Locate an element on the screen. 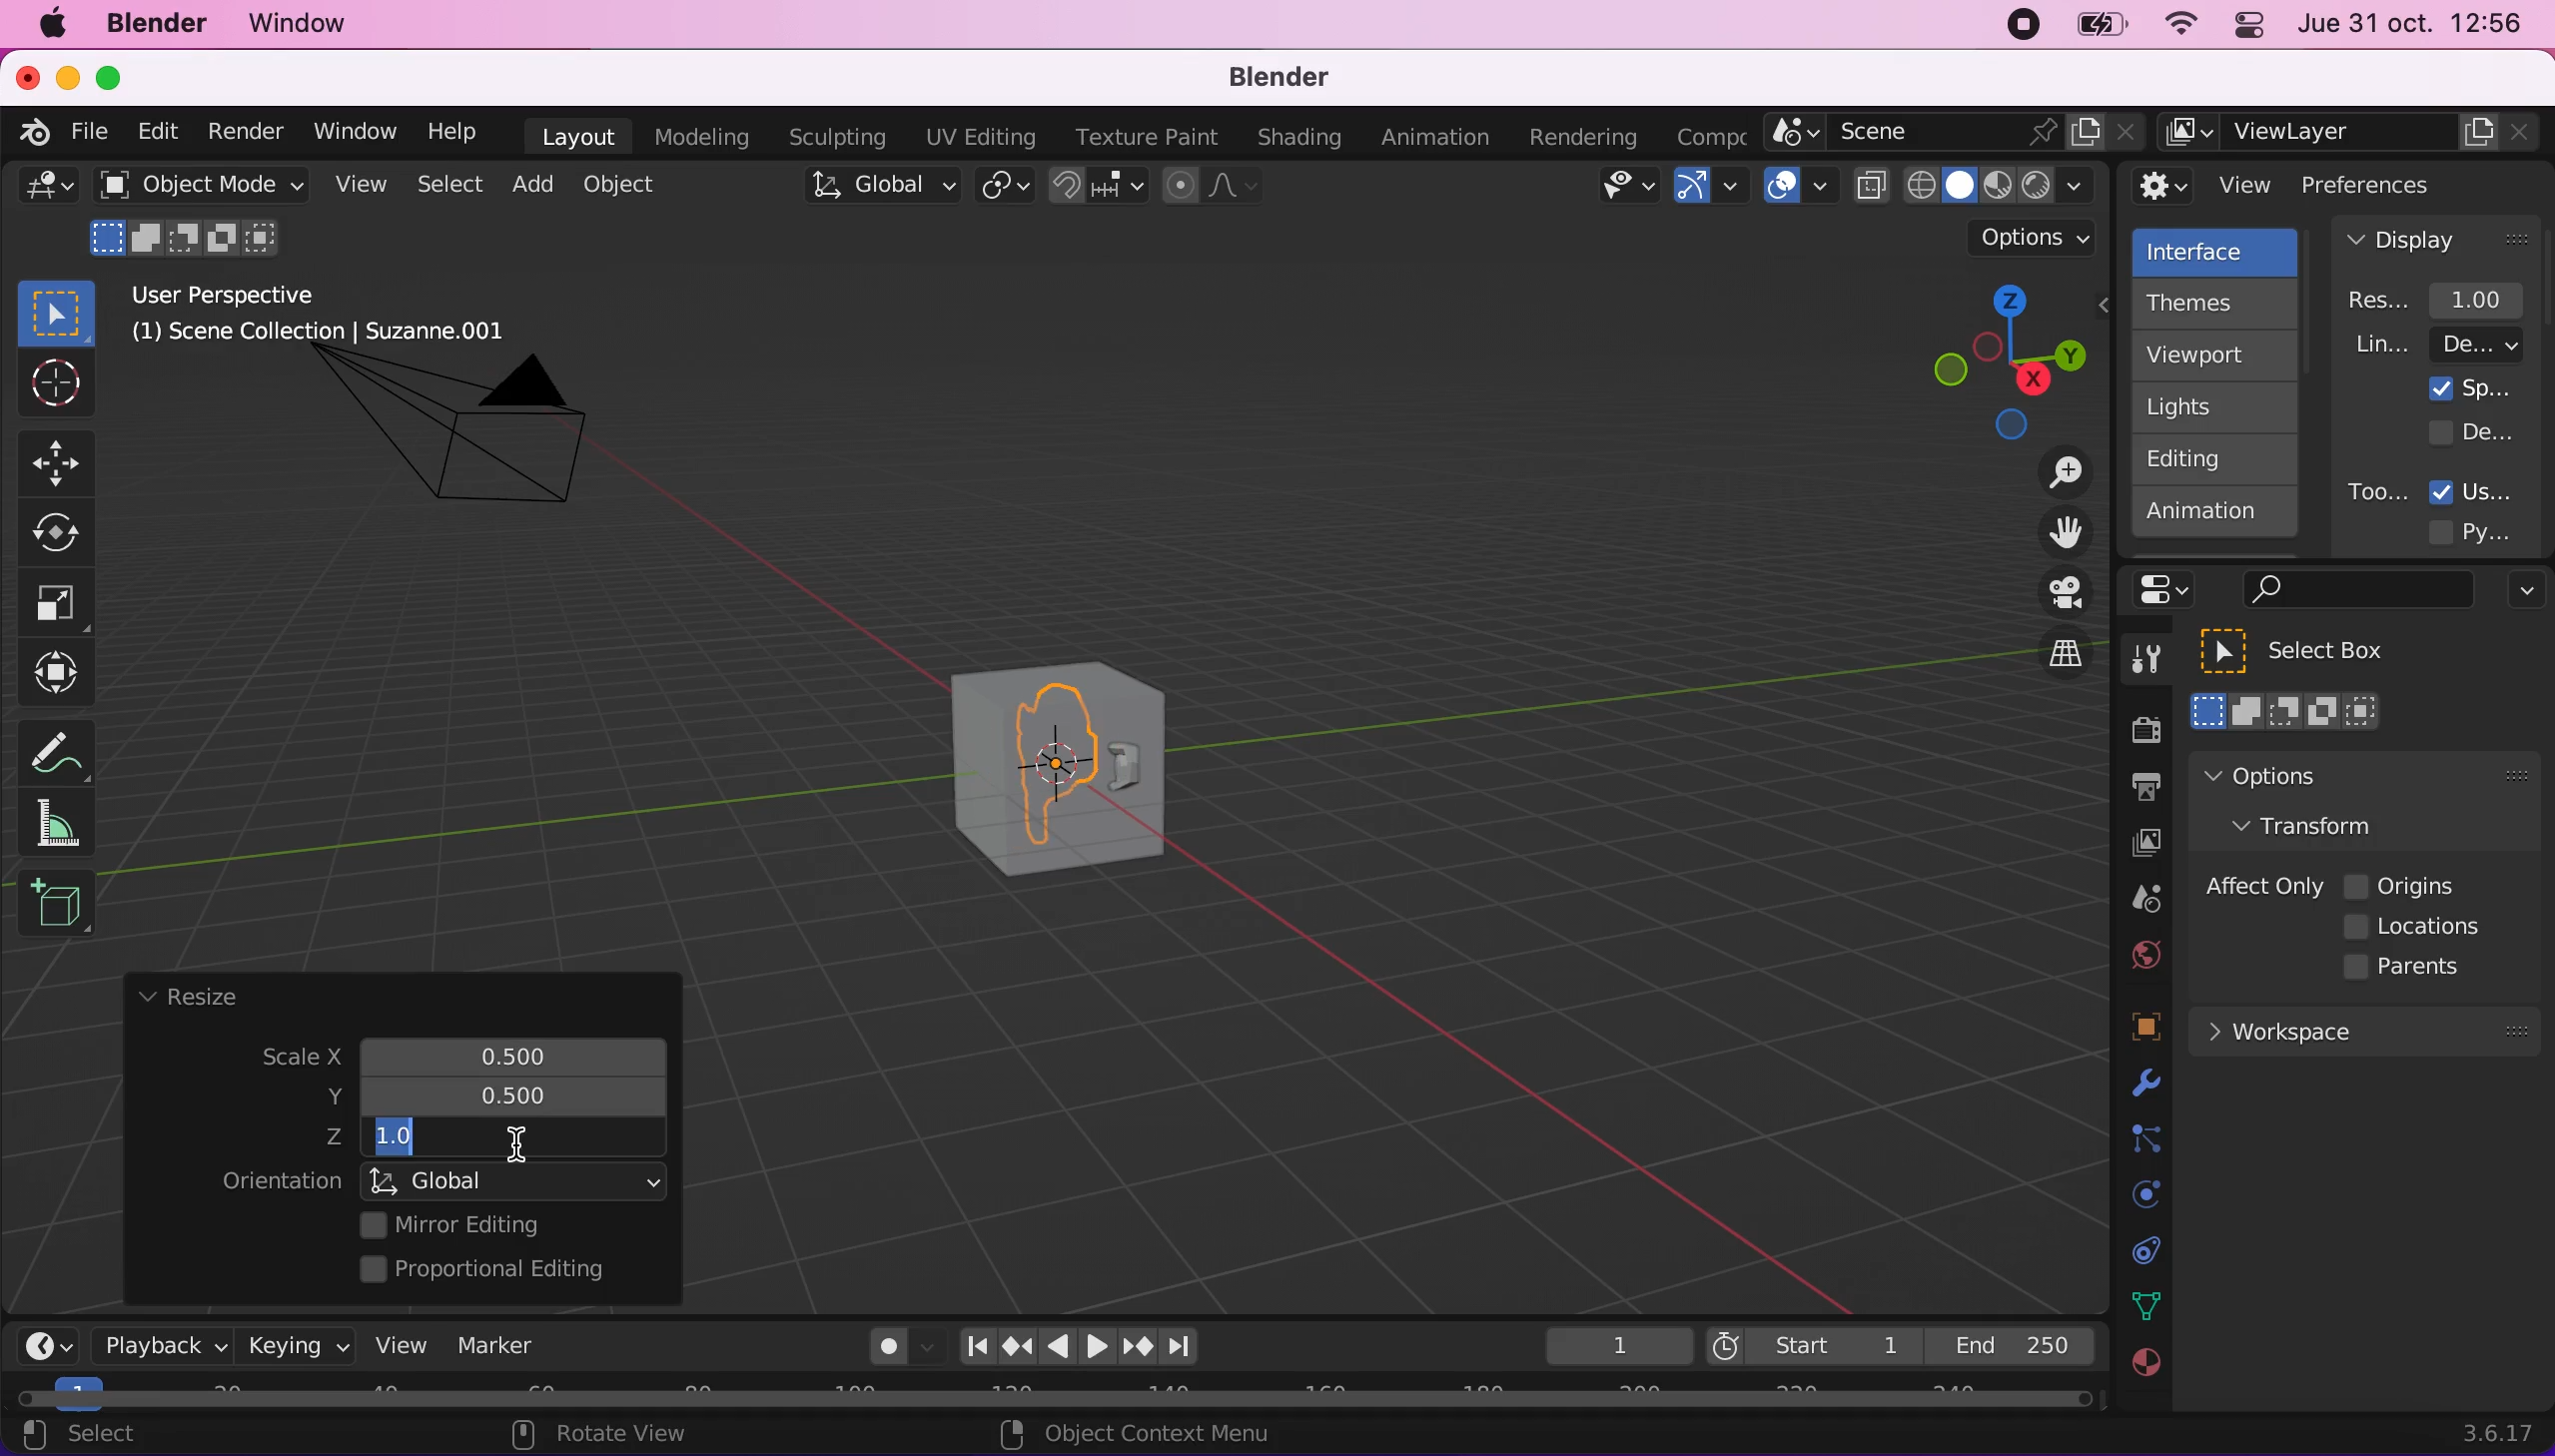 This screenshot has width=2555, height=1456.  is located at coordinates (67, 534).